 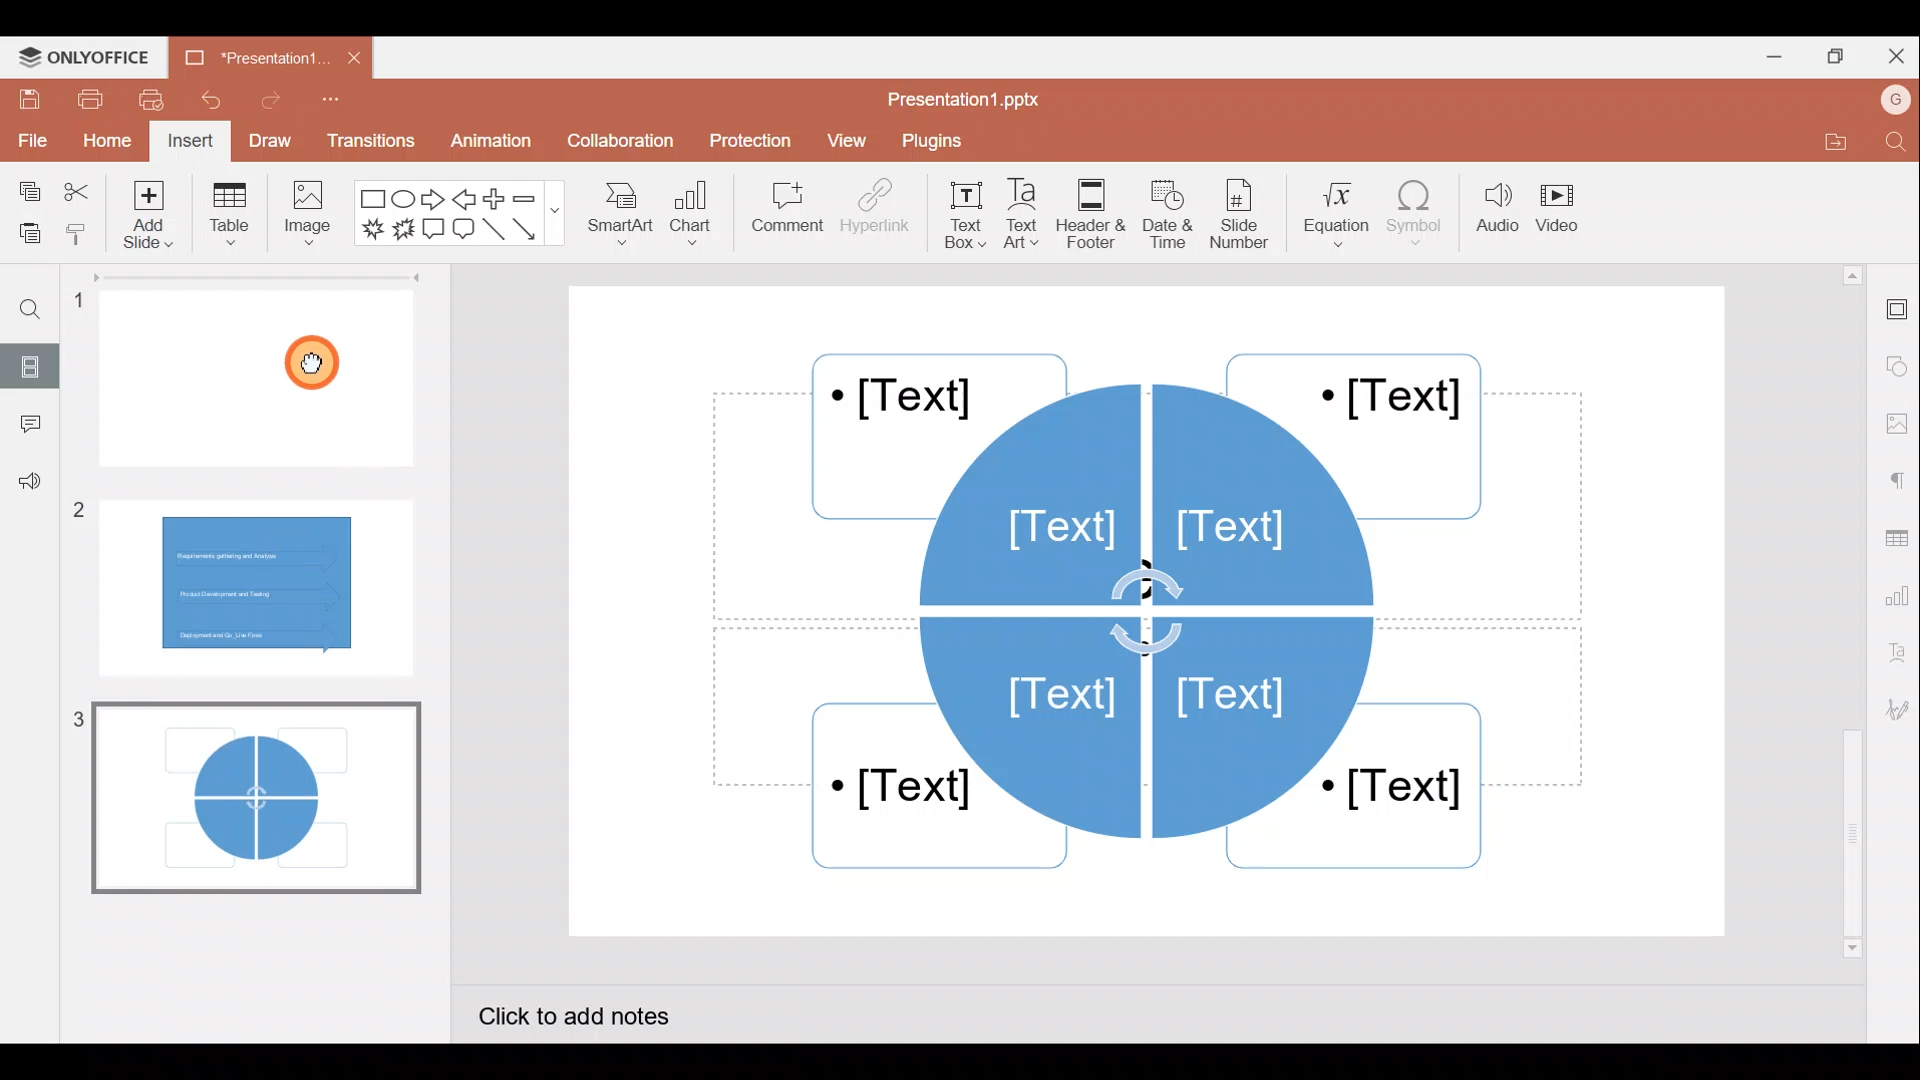 What do you see at coordinates (535, 199) in the screenshot?
I see `Minus` at bounding box center [535, 199].